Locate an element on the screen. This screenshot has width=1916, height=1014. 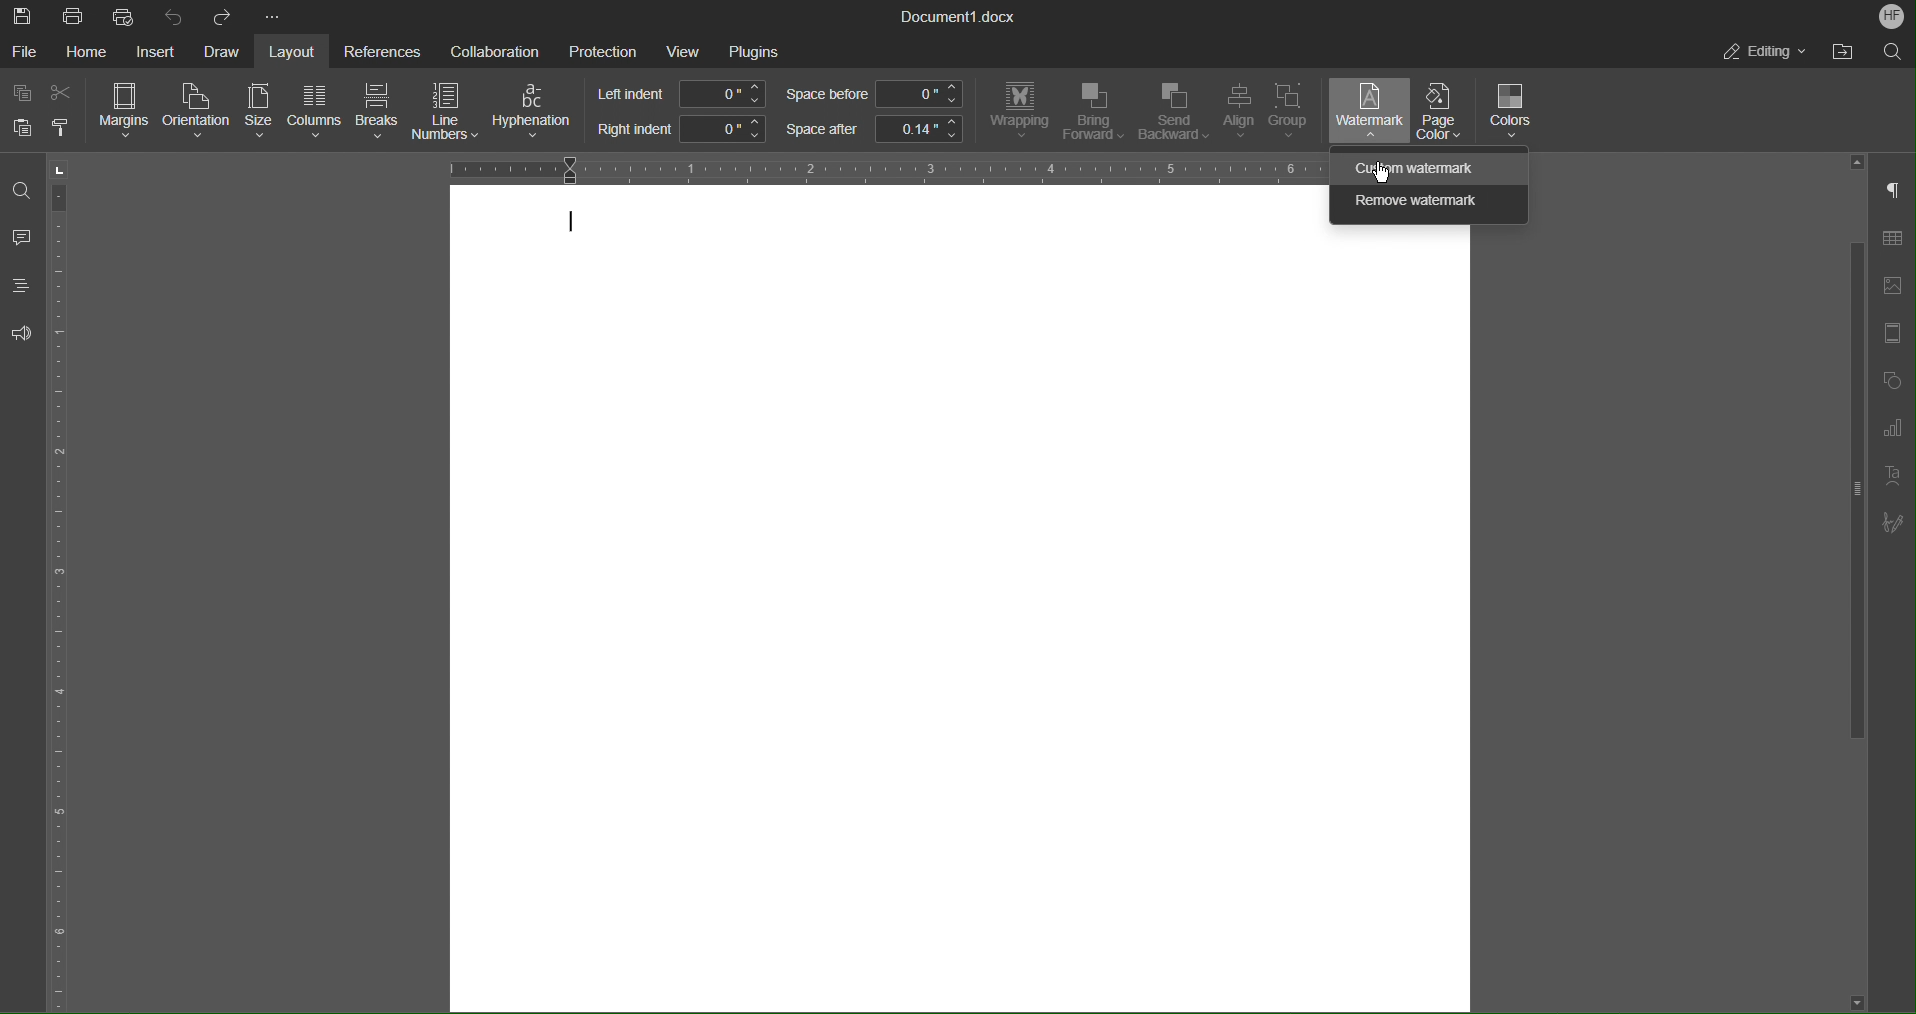
View is located at coordinates (686, 51).